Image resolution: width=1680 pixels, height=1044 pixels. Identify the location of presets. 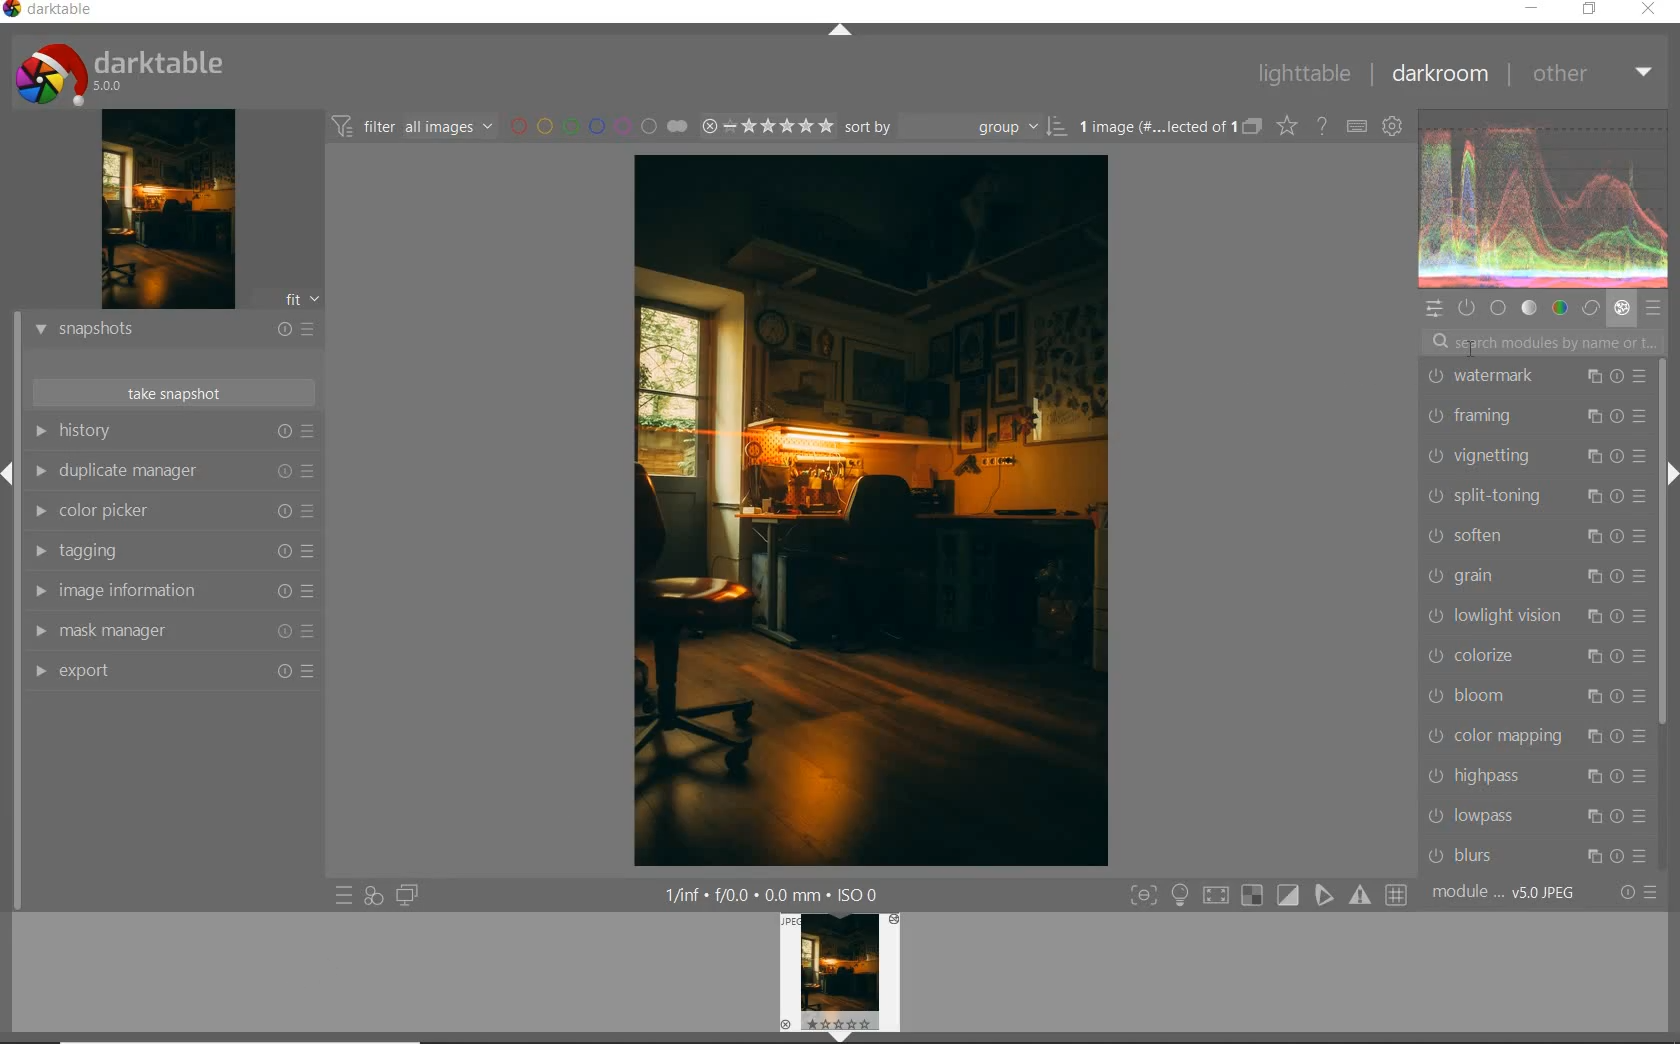
(1654, 309).